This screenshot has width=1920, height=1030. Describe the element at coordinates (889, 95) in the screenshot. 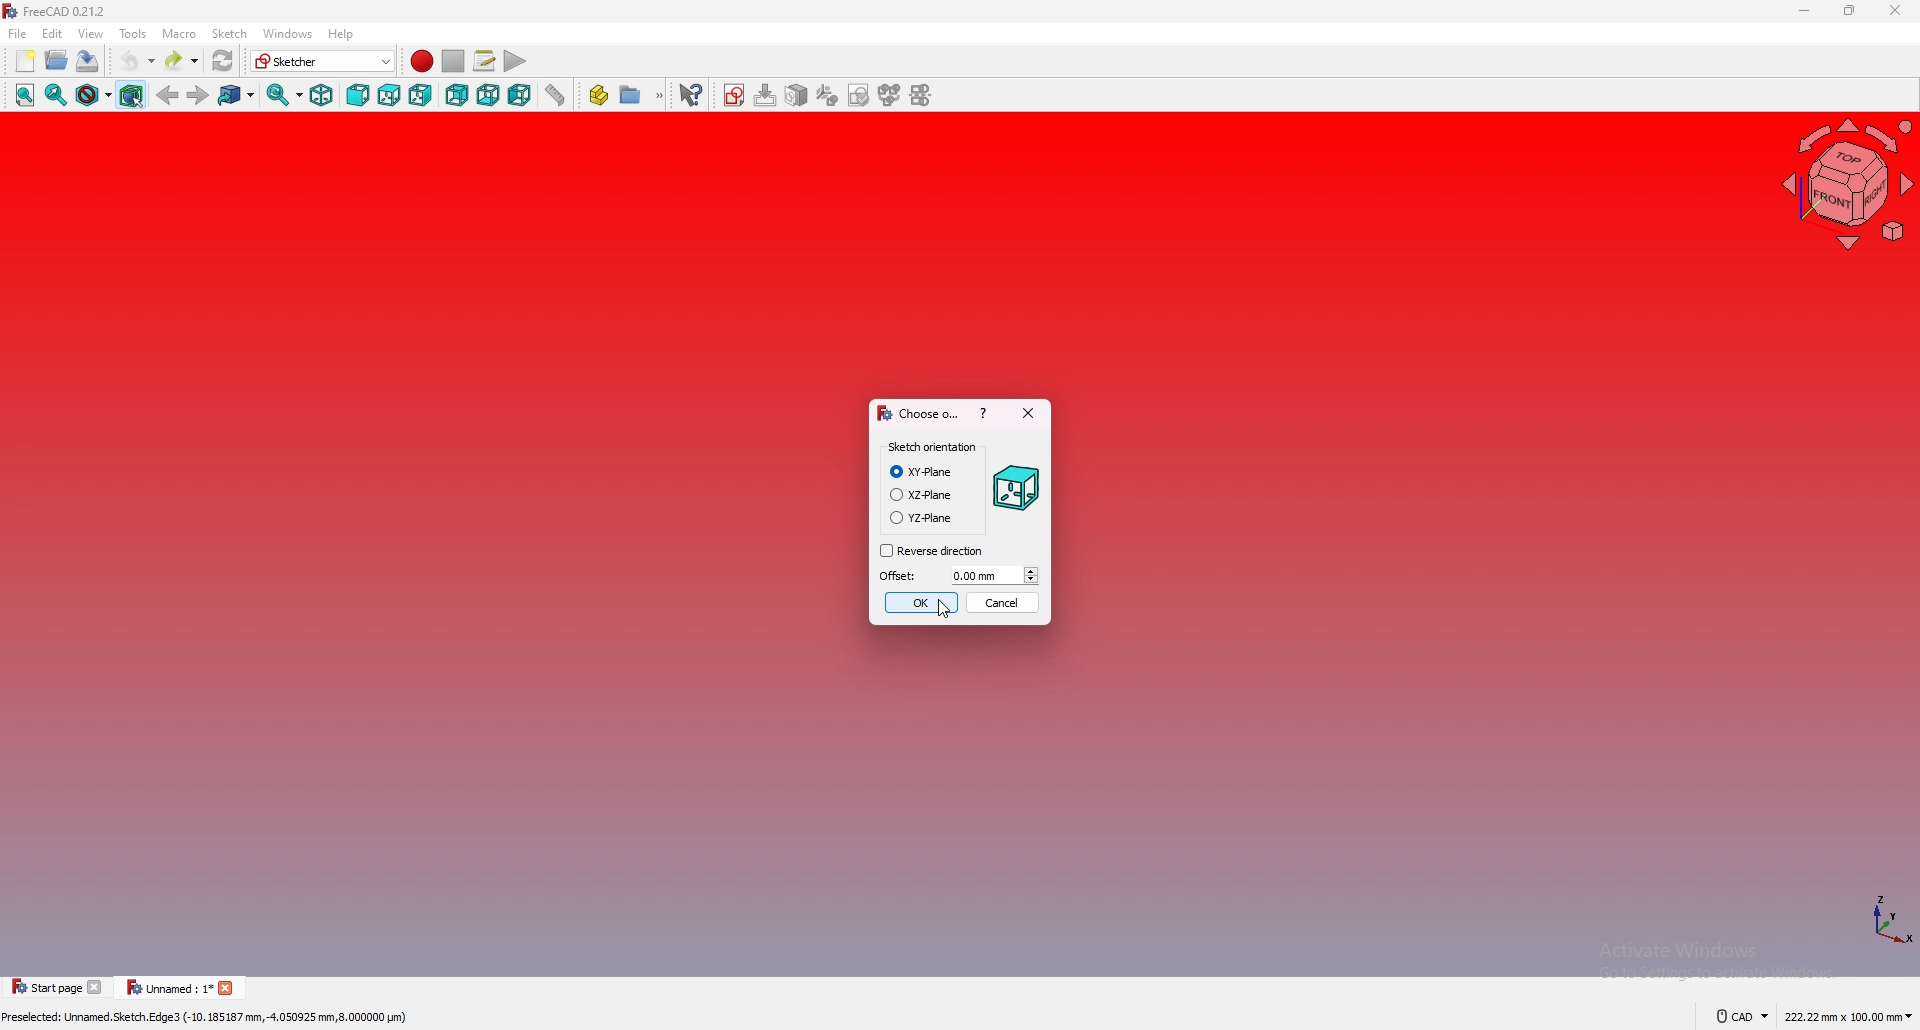

I see `merge sketch` at that location.